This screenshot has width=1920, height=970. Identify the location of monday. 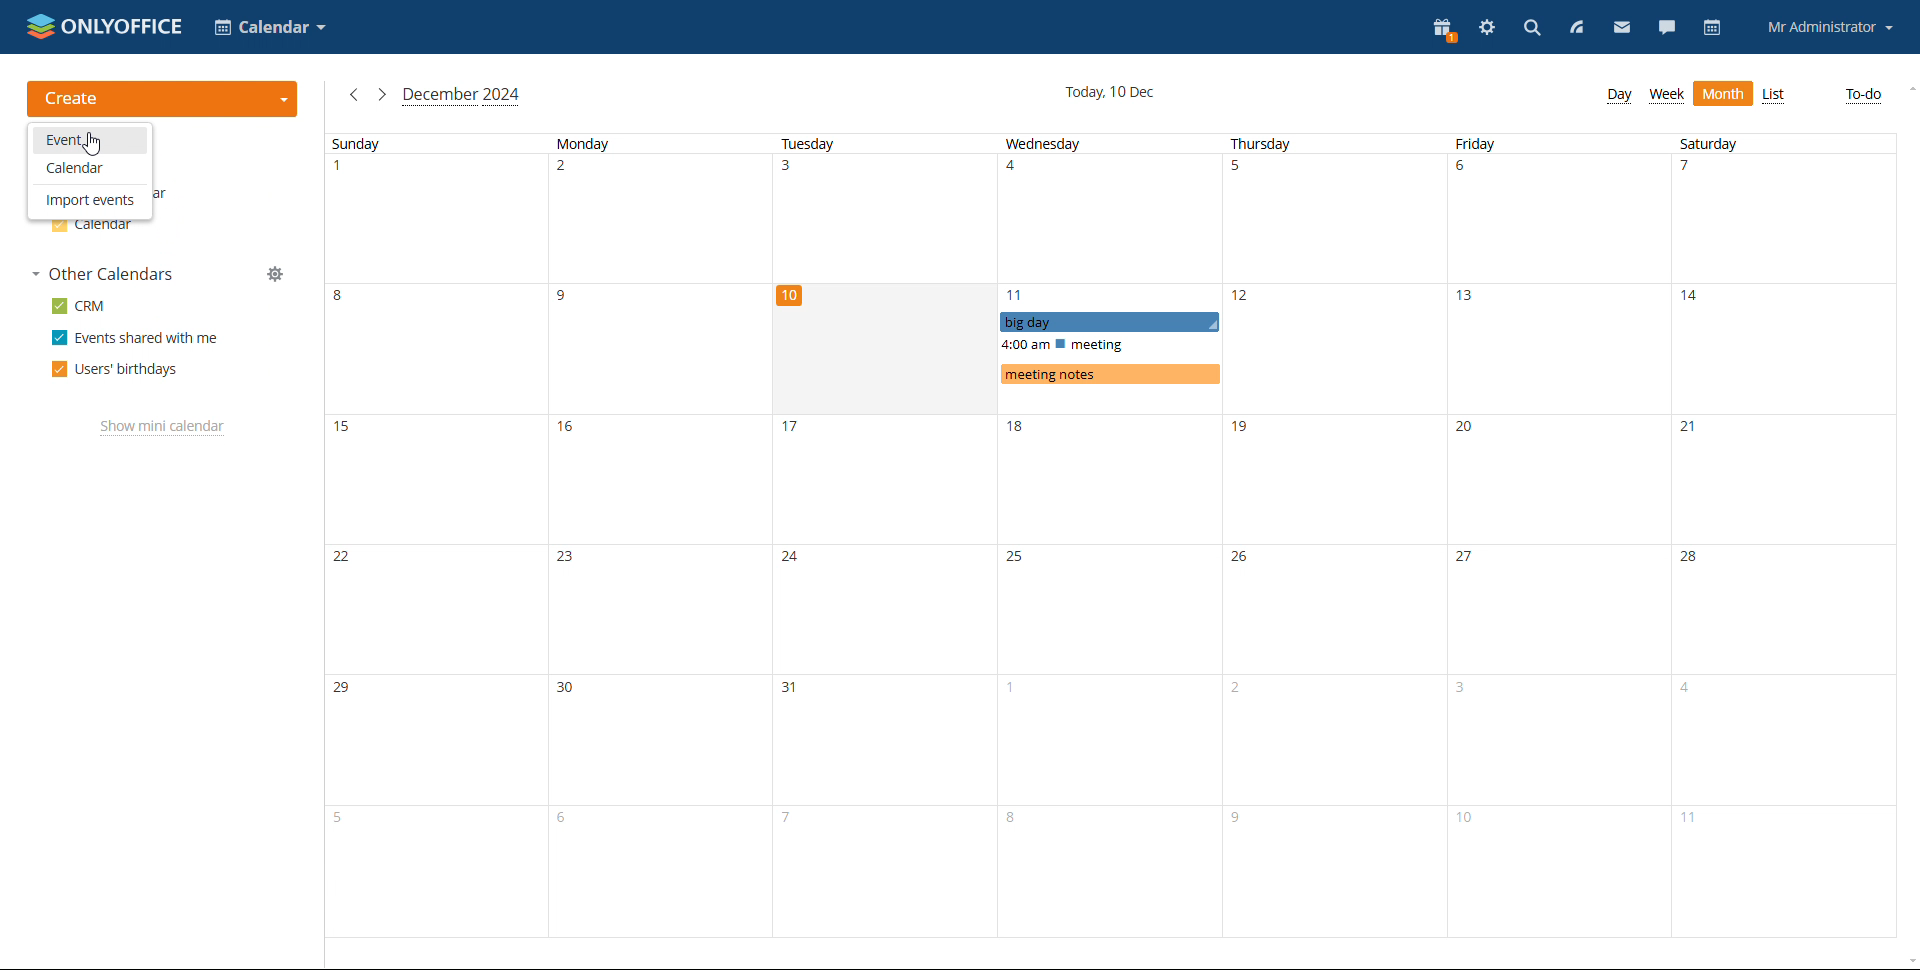
(659, 534).